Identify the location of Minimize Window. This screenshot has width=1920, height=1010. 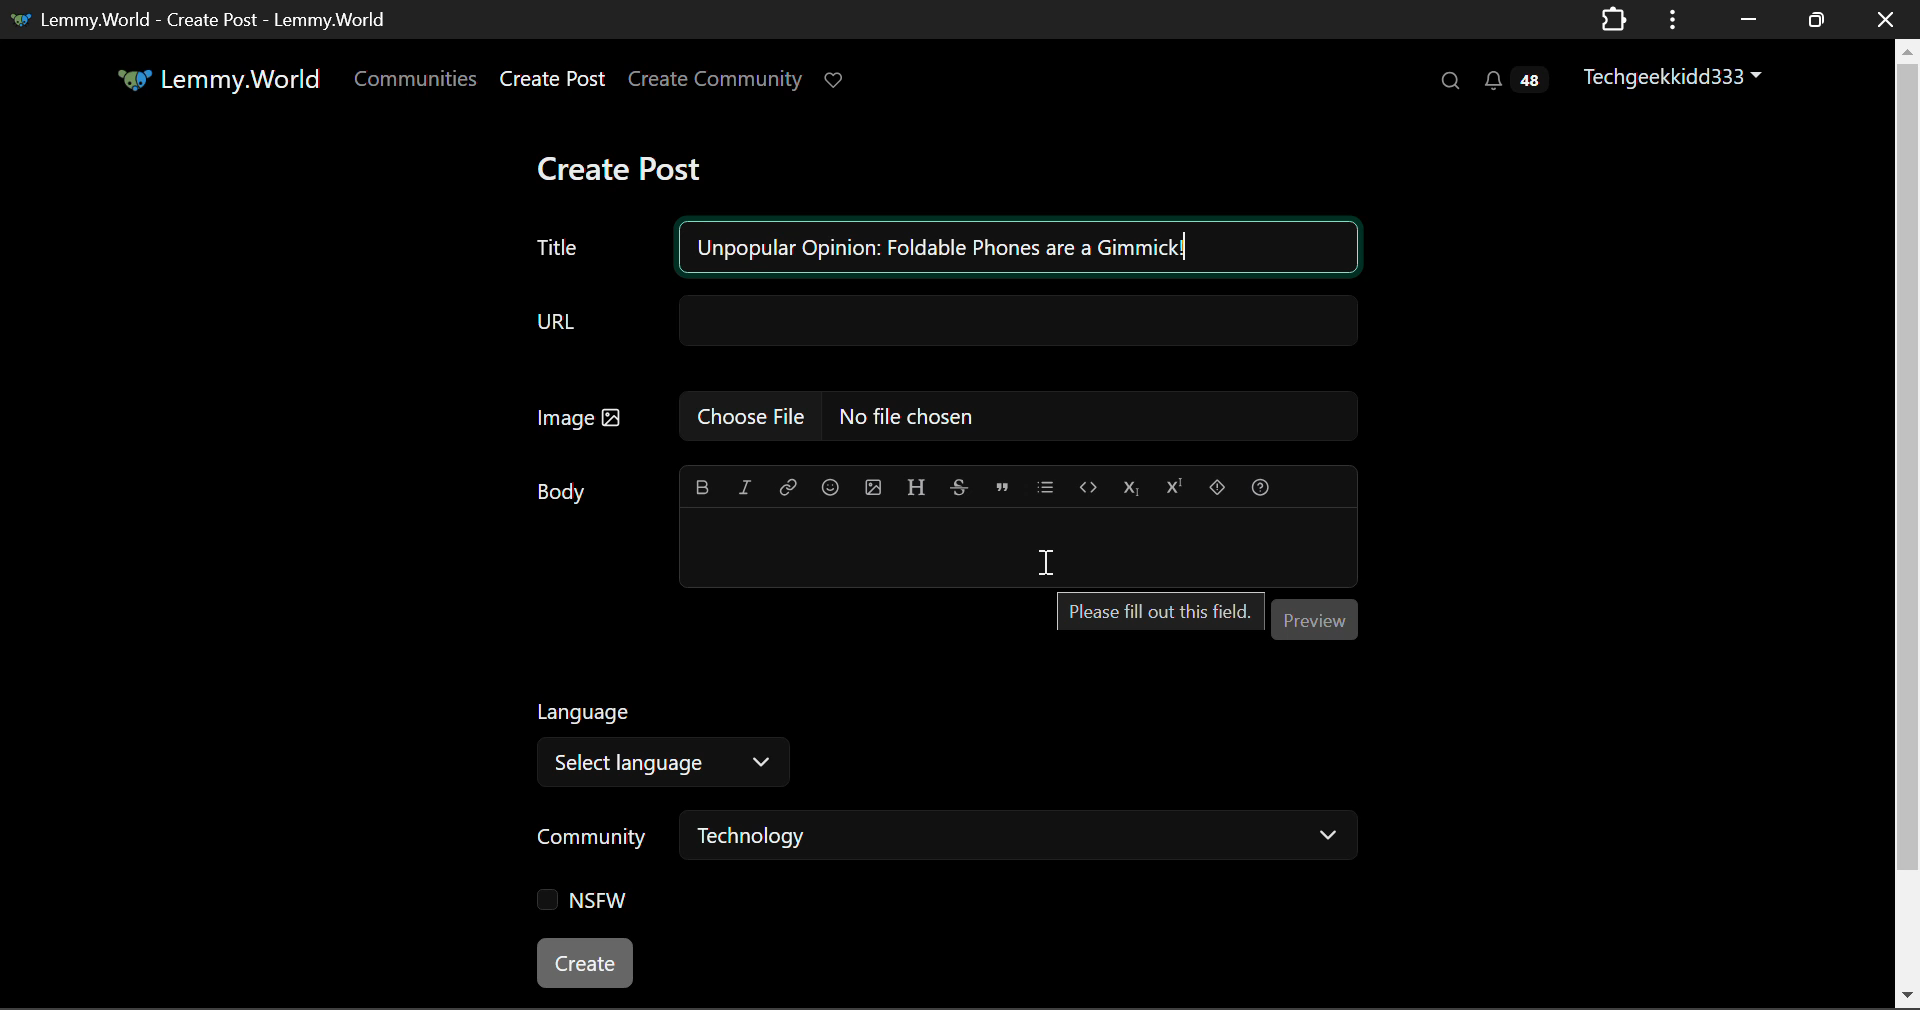
(1819, 19).